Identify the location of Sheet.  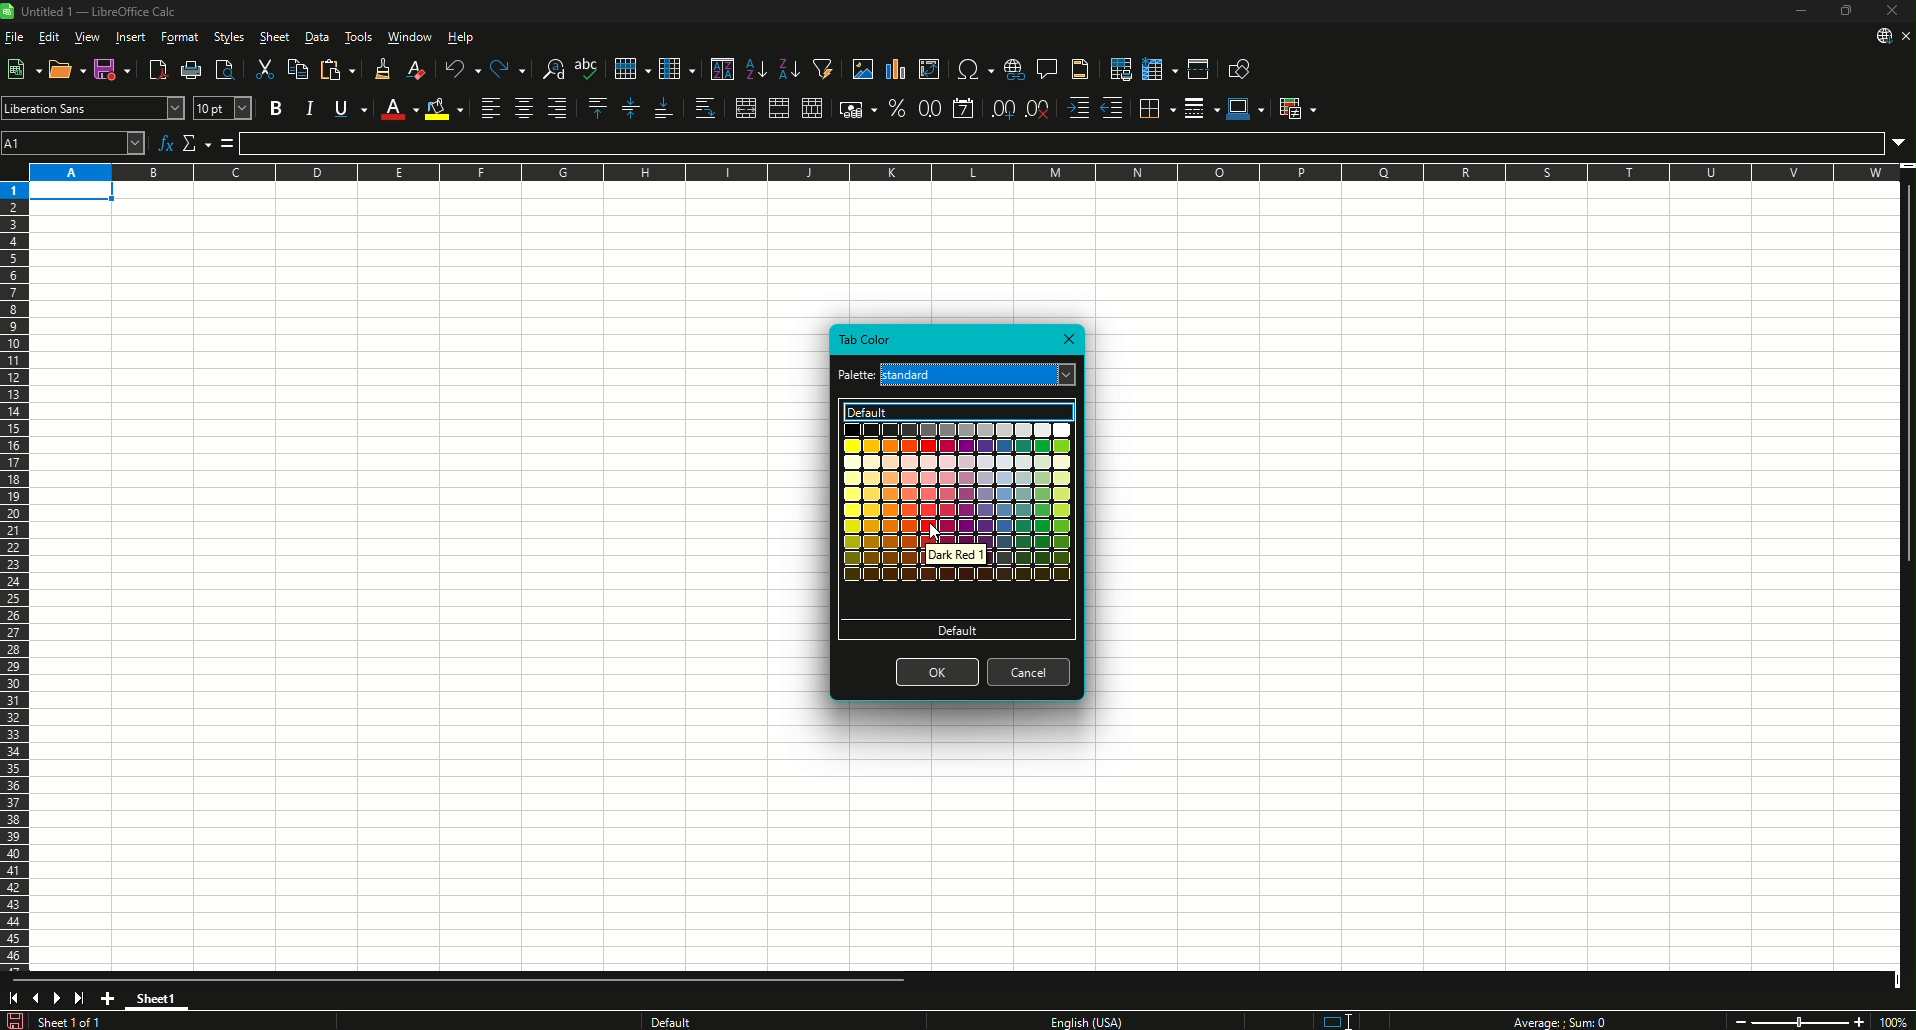
(276, 36).